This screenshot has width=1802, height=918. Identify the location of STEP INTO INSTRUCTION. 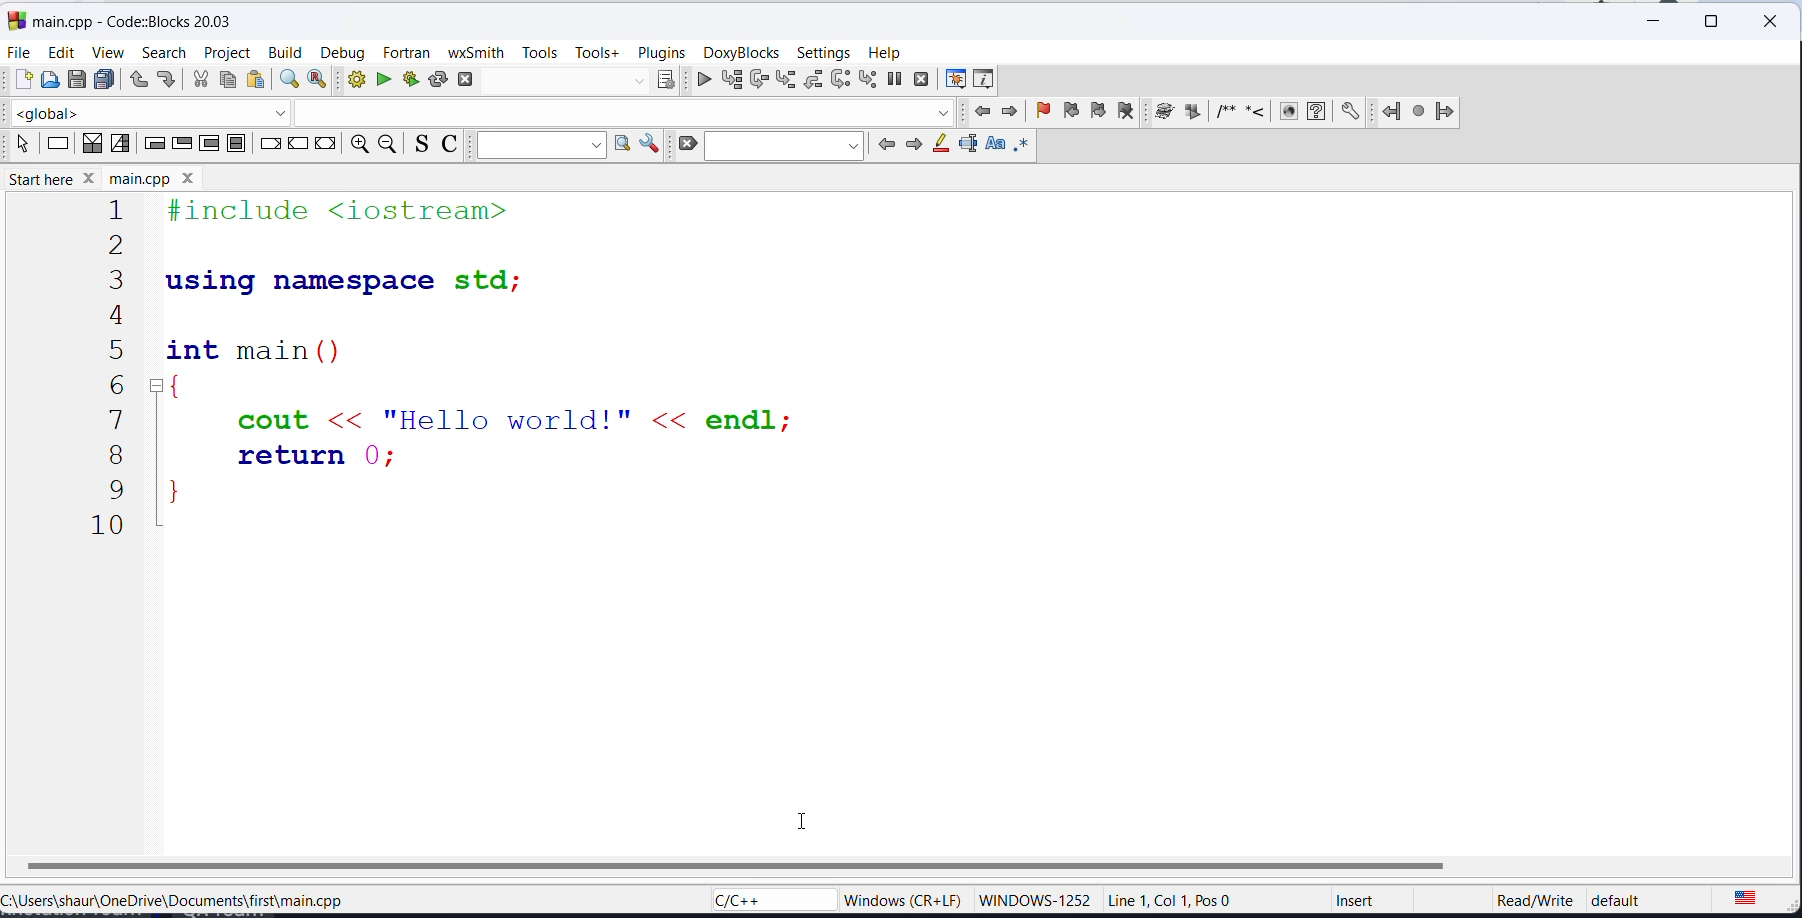
(870, 80).